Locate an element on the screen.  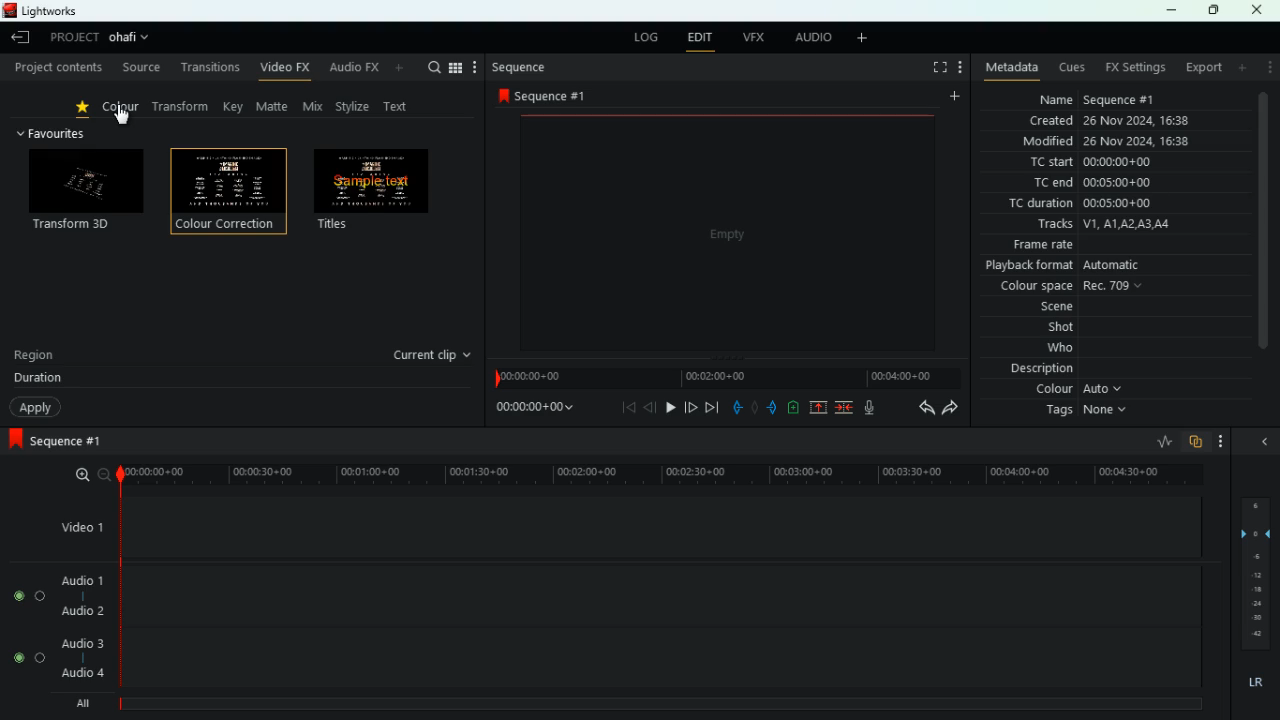
sequence is located at coordinates (75, 441).